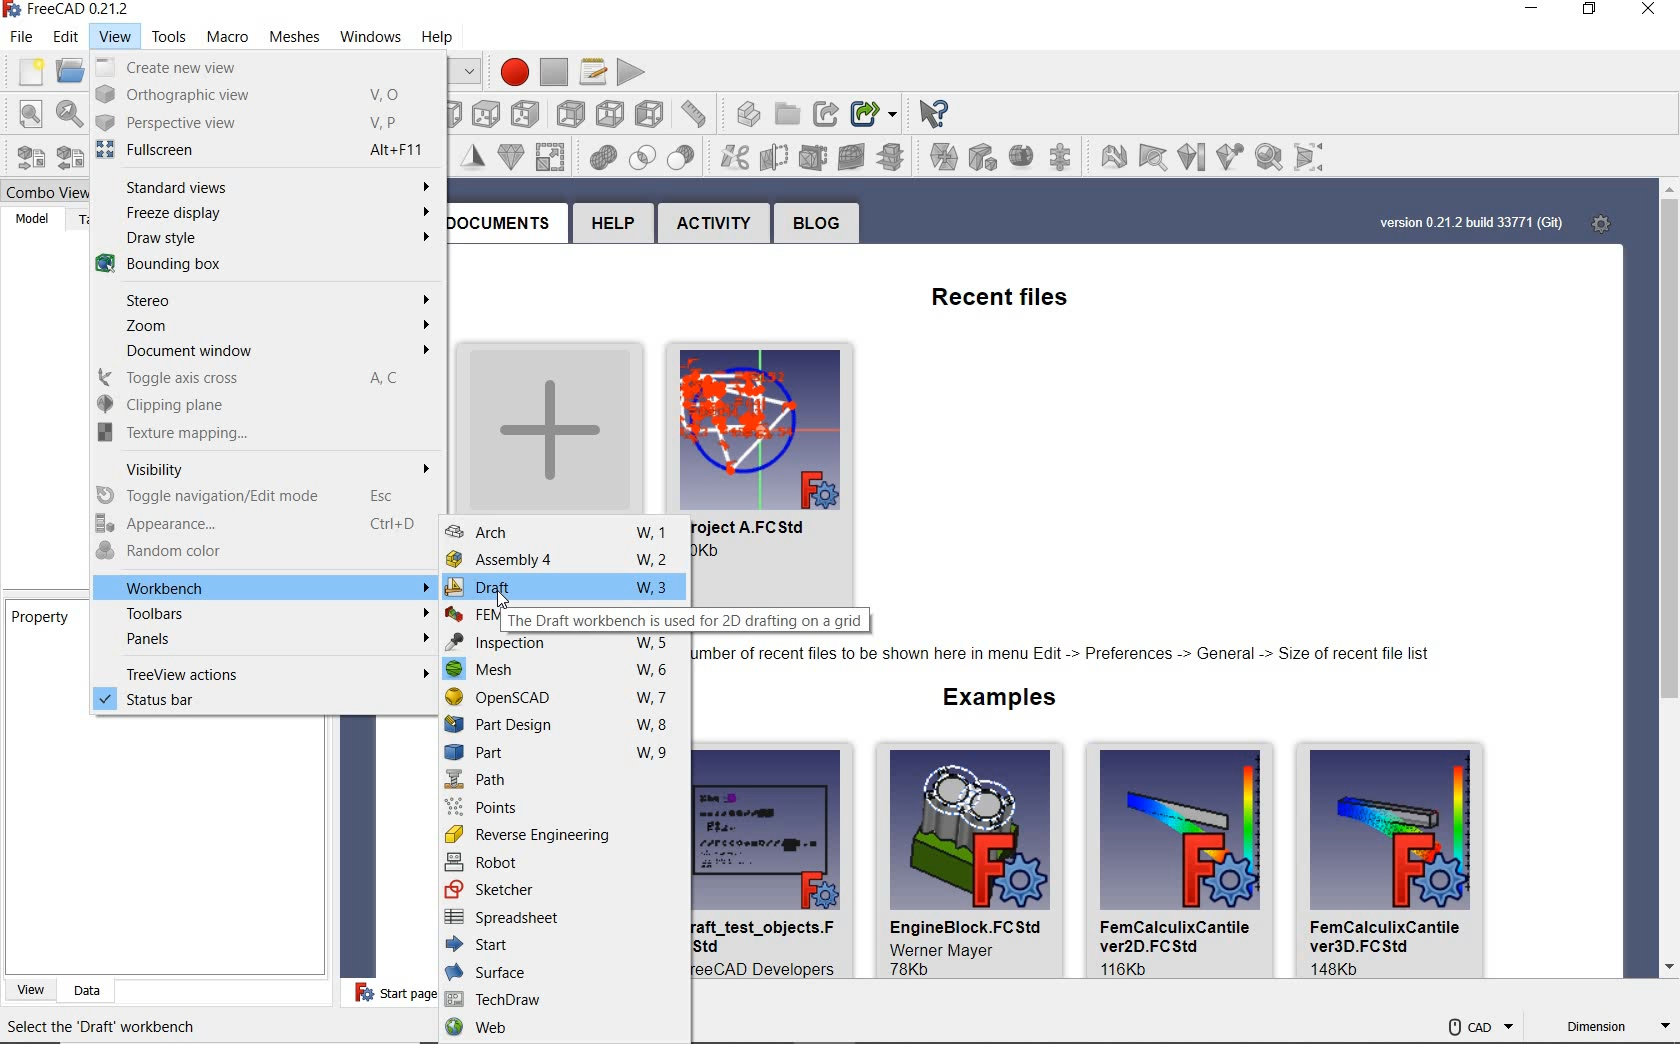  What do you see at coordinates (40, 189) in the screenshot?
I see `combo view` at bounding box center [40, 189].